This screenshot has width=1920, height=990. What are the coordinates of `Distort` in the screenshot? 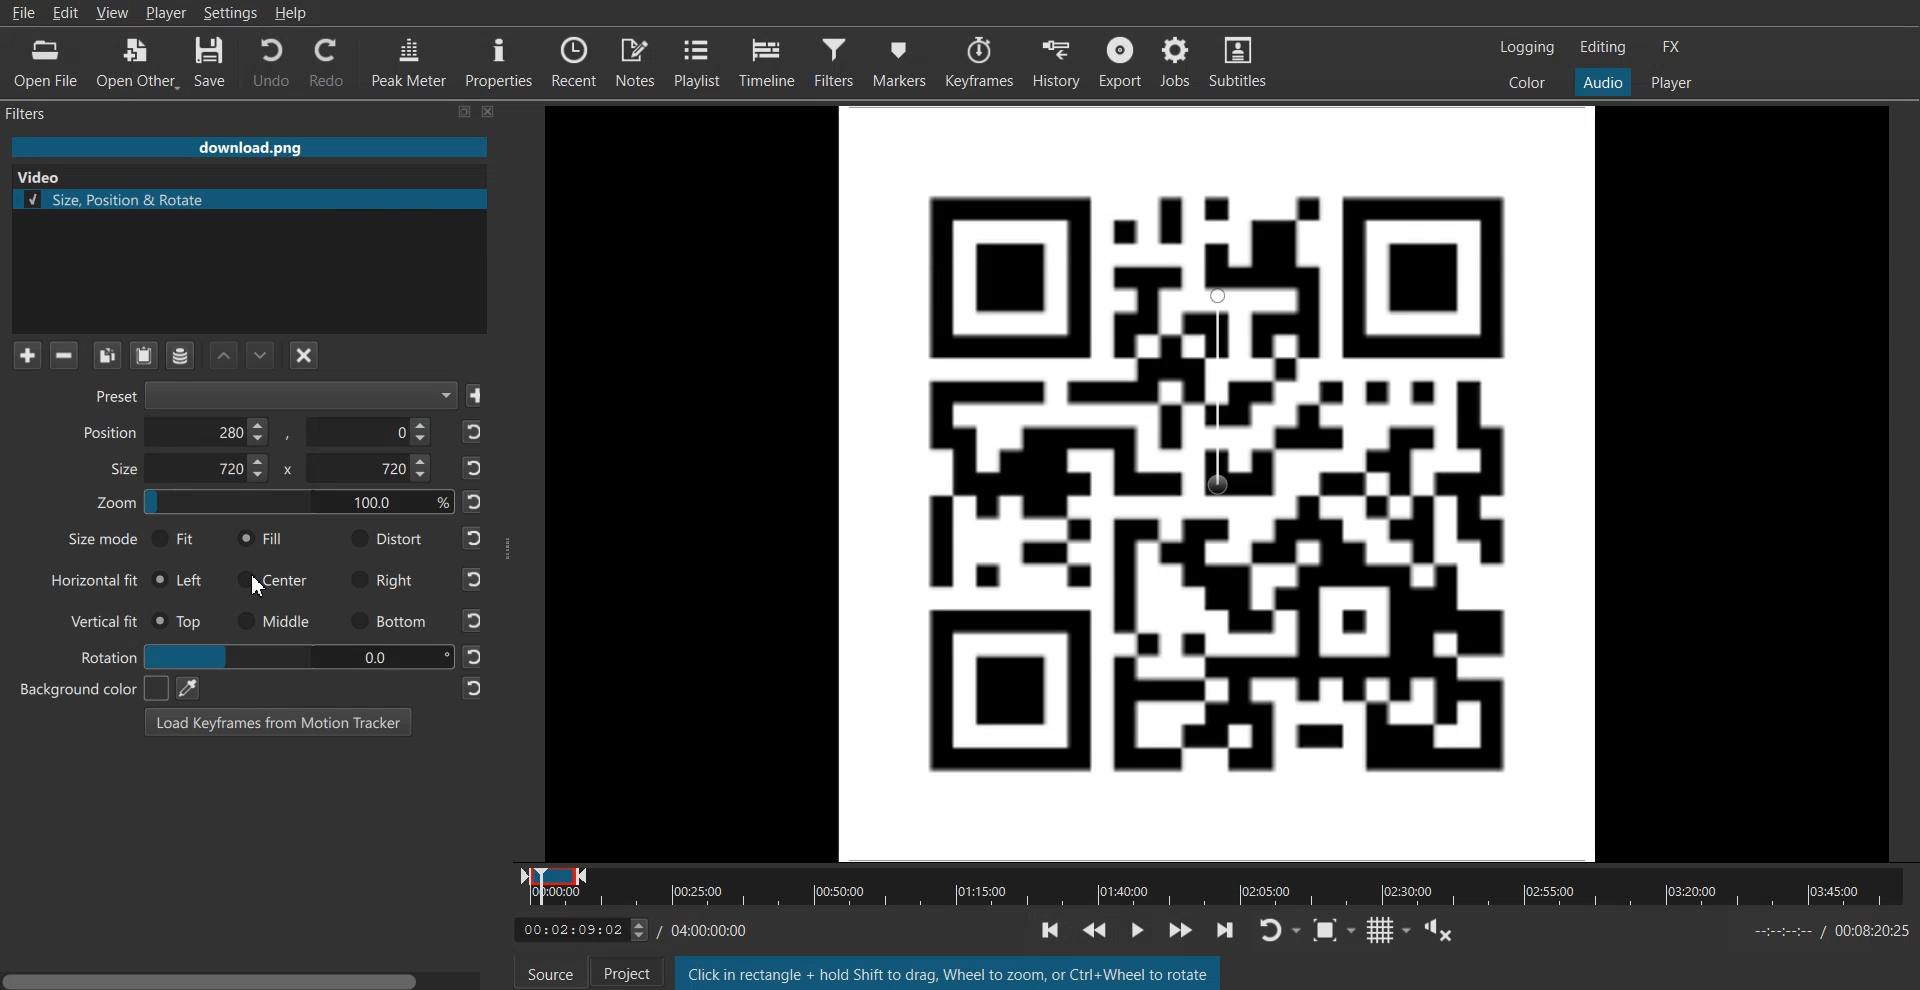 It's located at (385, 538).